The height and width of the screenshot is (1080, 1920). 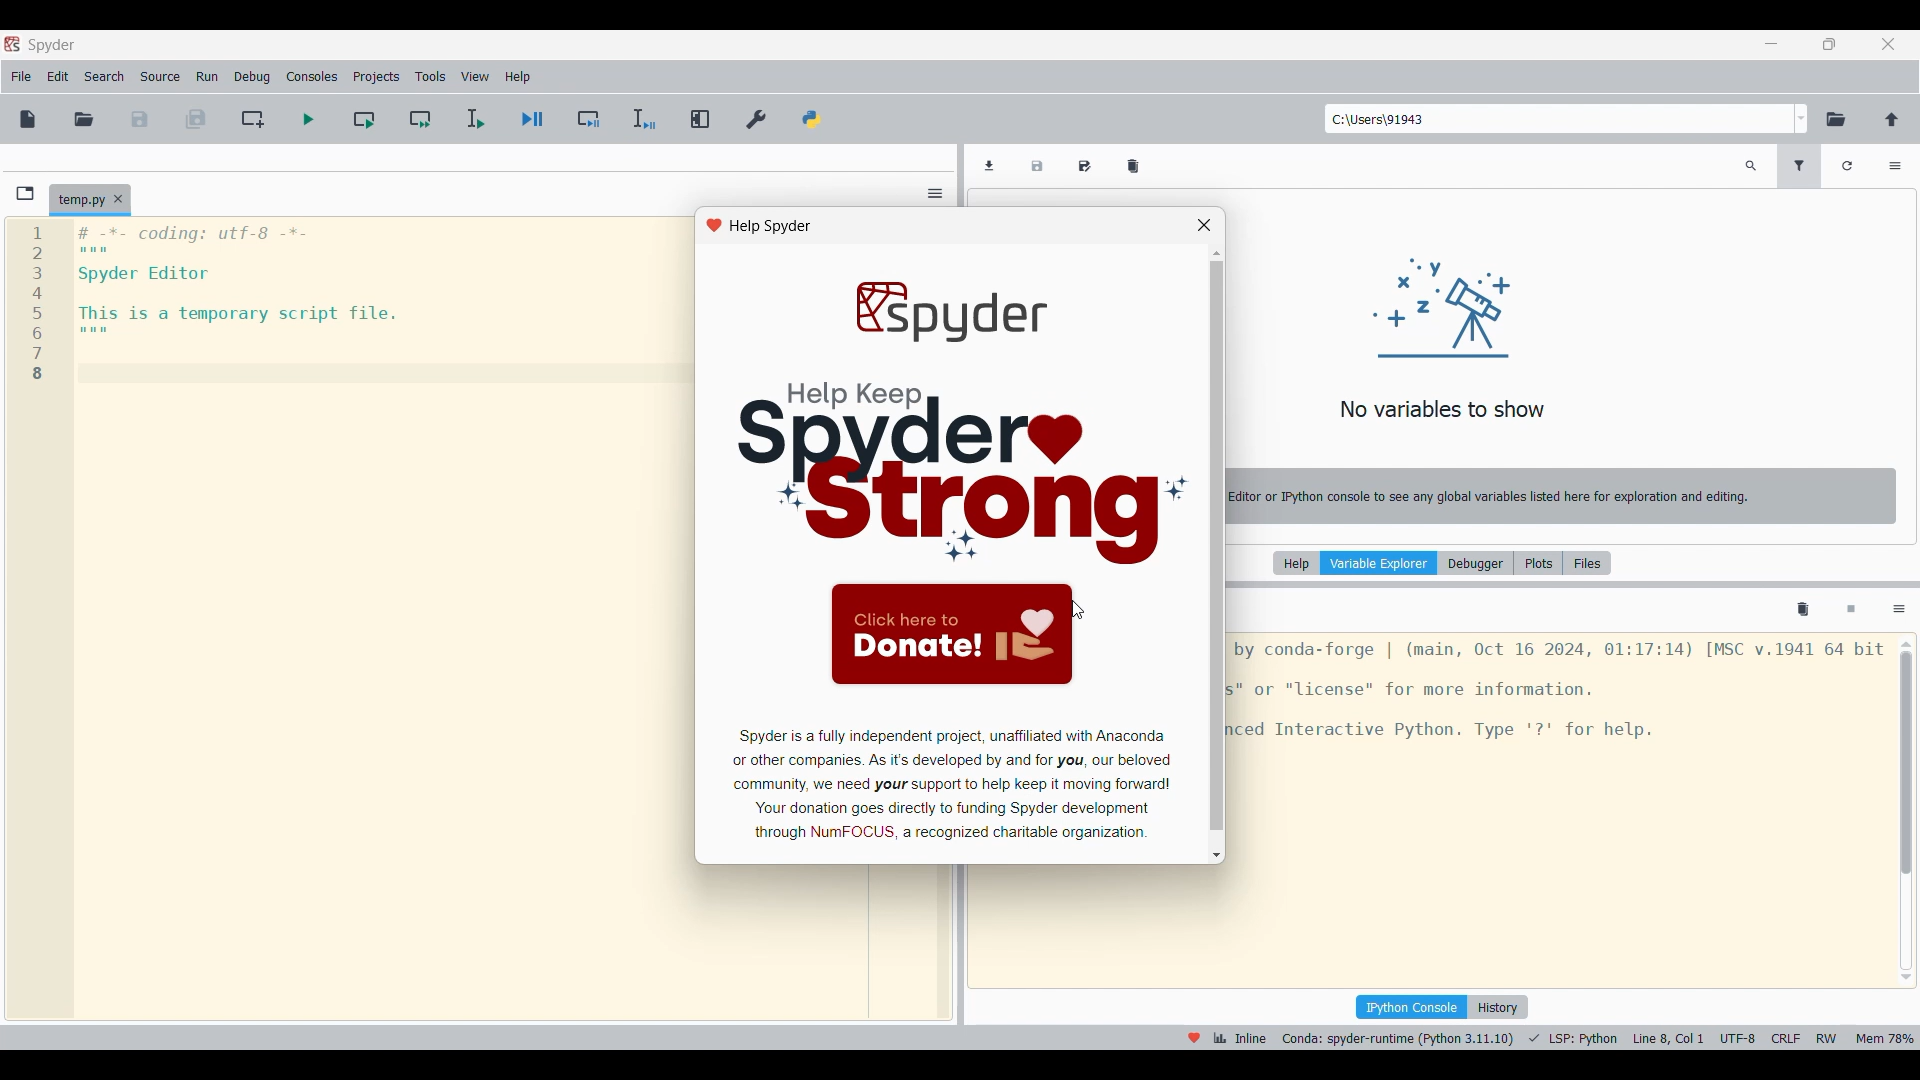 What do you see at coordinates (120, 158) in the screenshot?
I see `File path` at bounding box center [120, 158].